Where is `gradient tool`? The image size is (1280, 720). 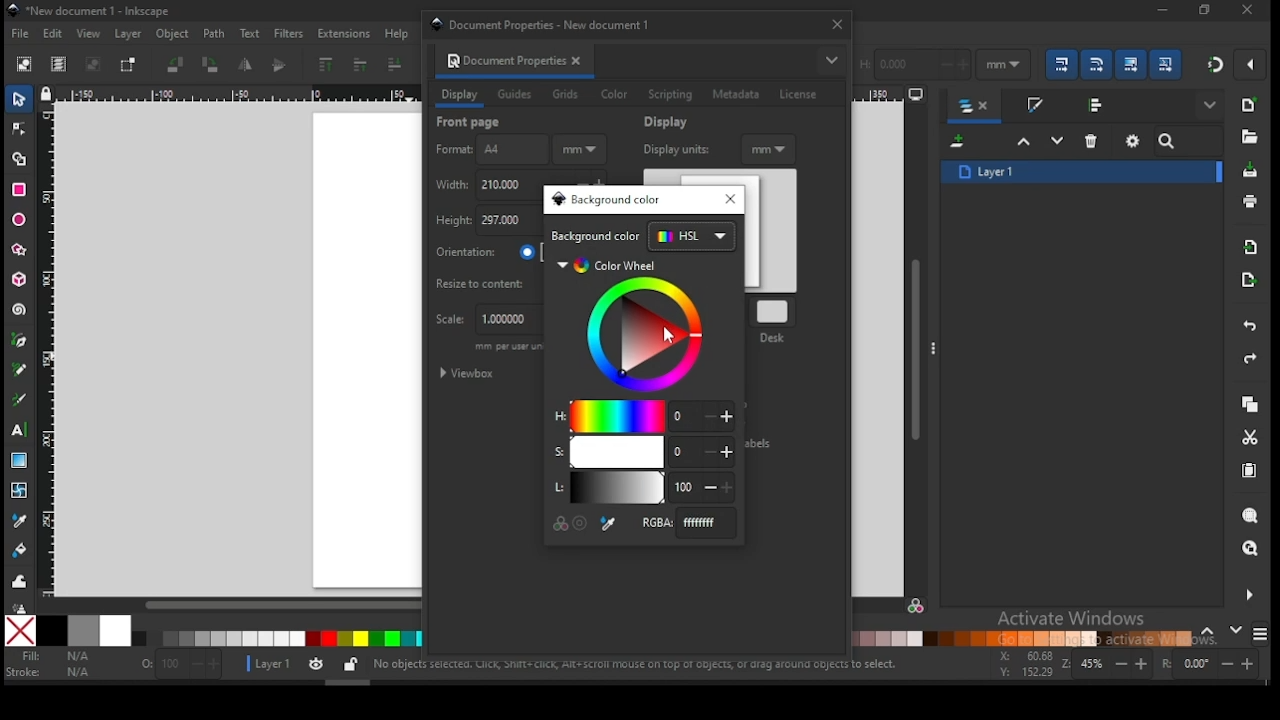
gradient tool is located at coordinates (21, 462).